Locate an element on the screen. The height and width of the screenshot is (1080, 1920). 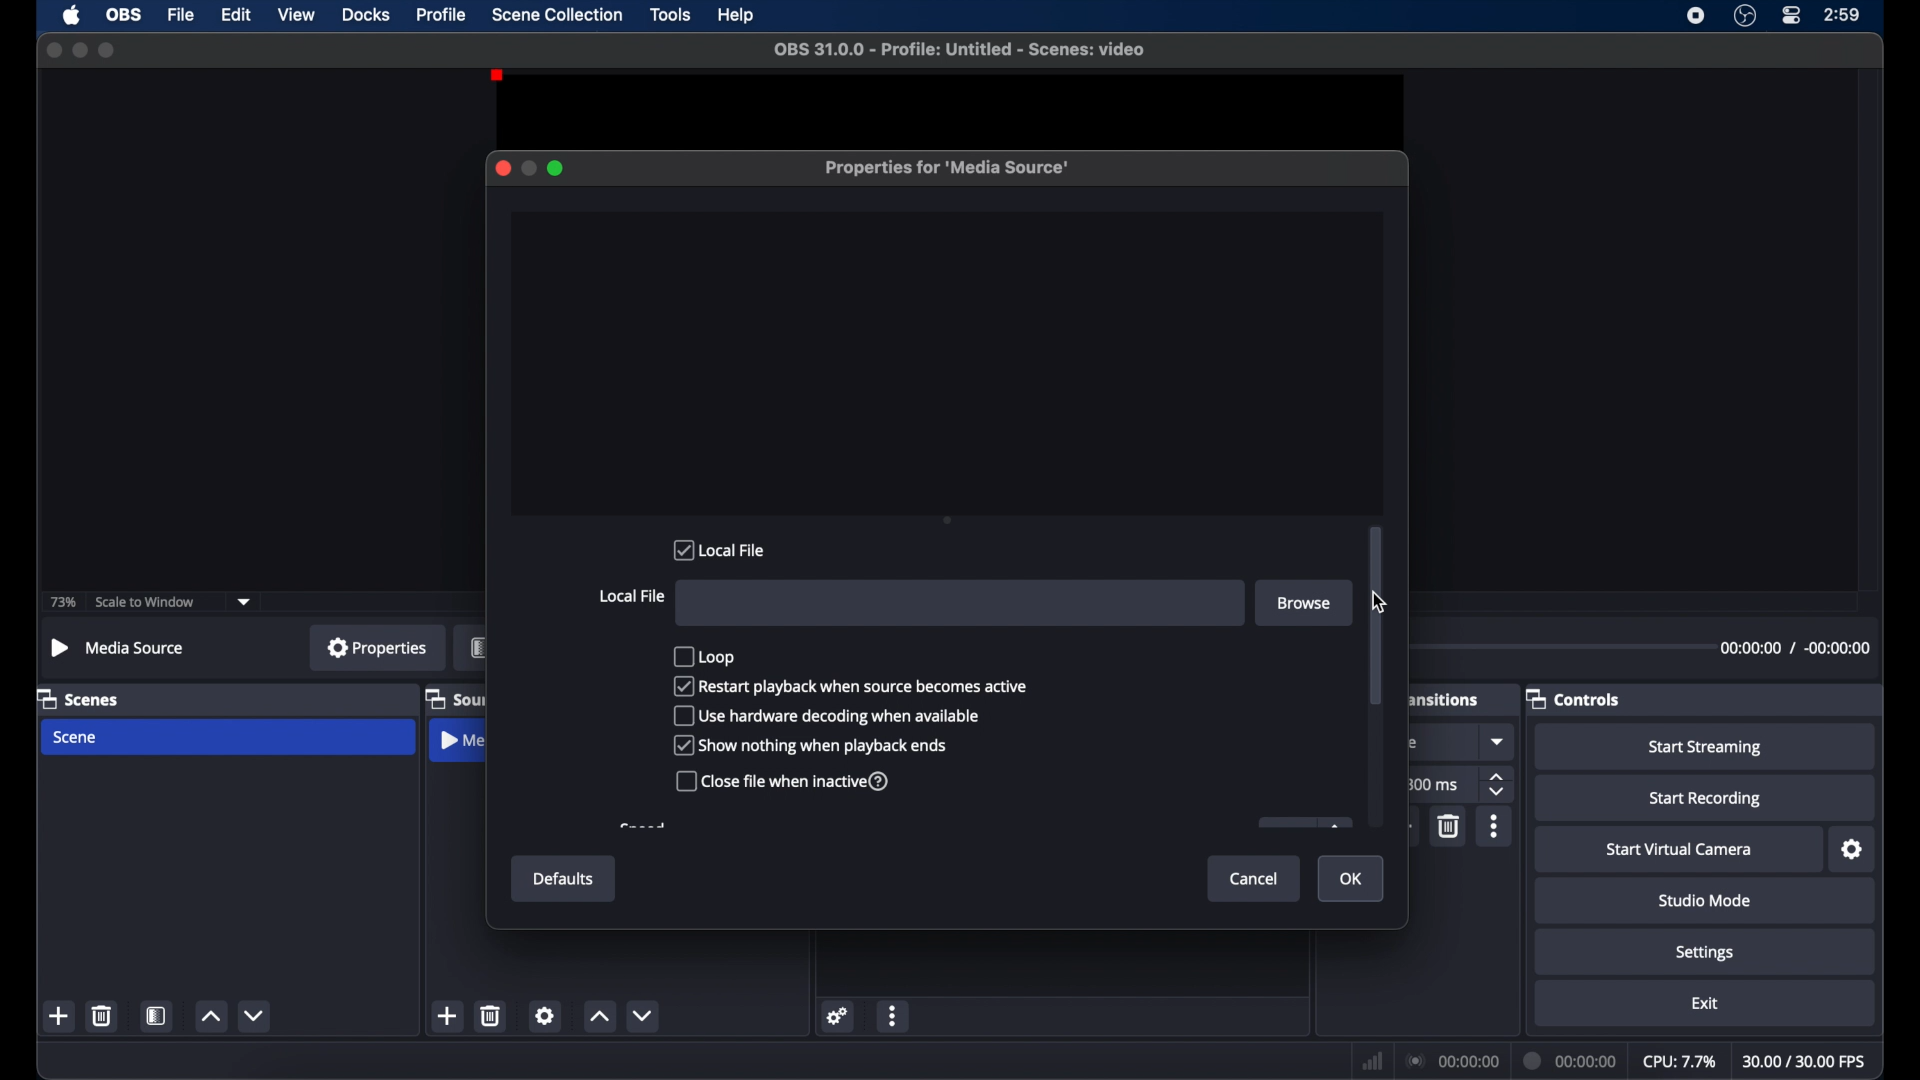
start recording is located at coordinates (1705, 799).